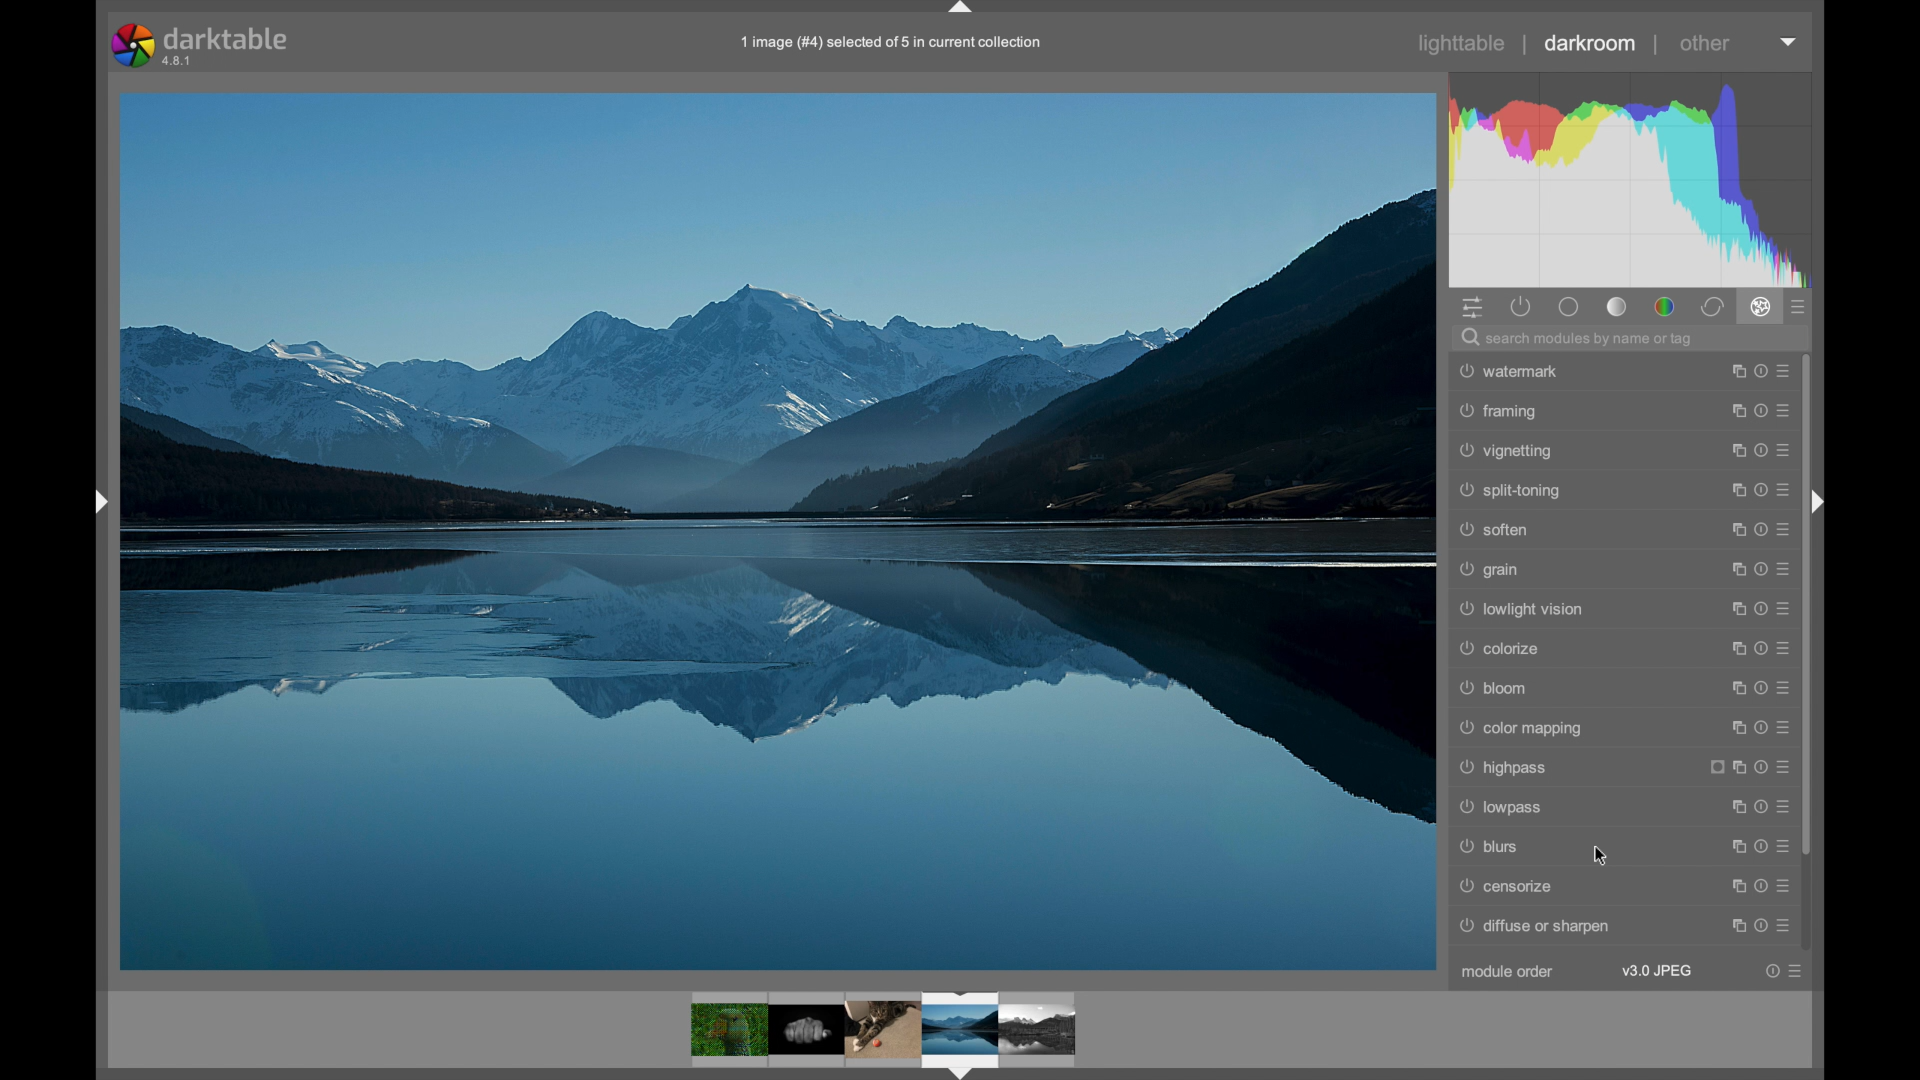 This screenshot has width=1920, height=1080. Describe the element at coordinates (1733, 807) in the screenshot. I see `maximize` at that location.